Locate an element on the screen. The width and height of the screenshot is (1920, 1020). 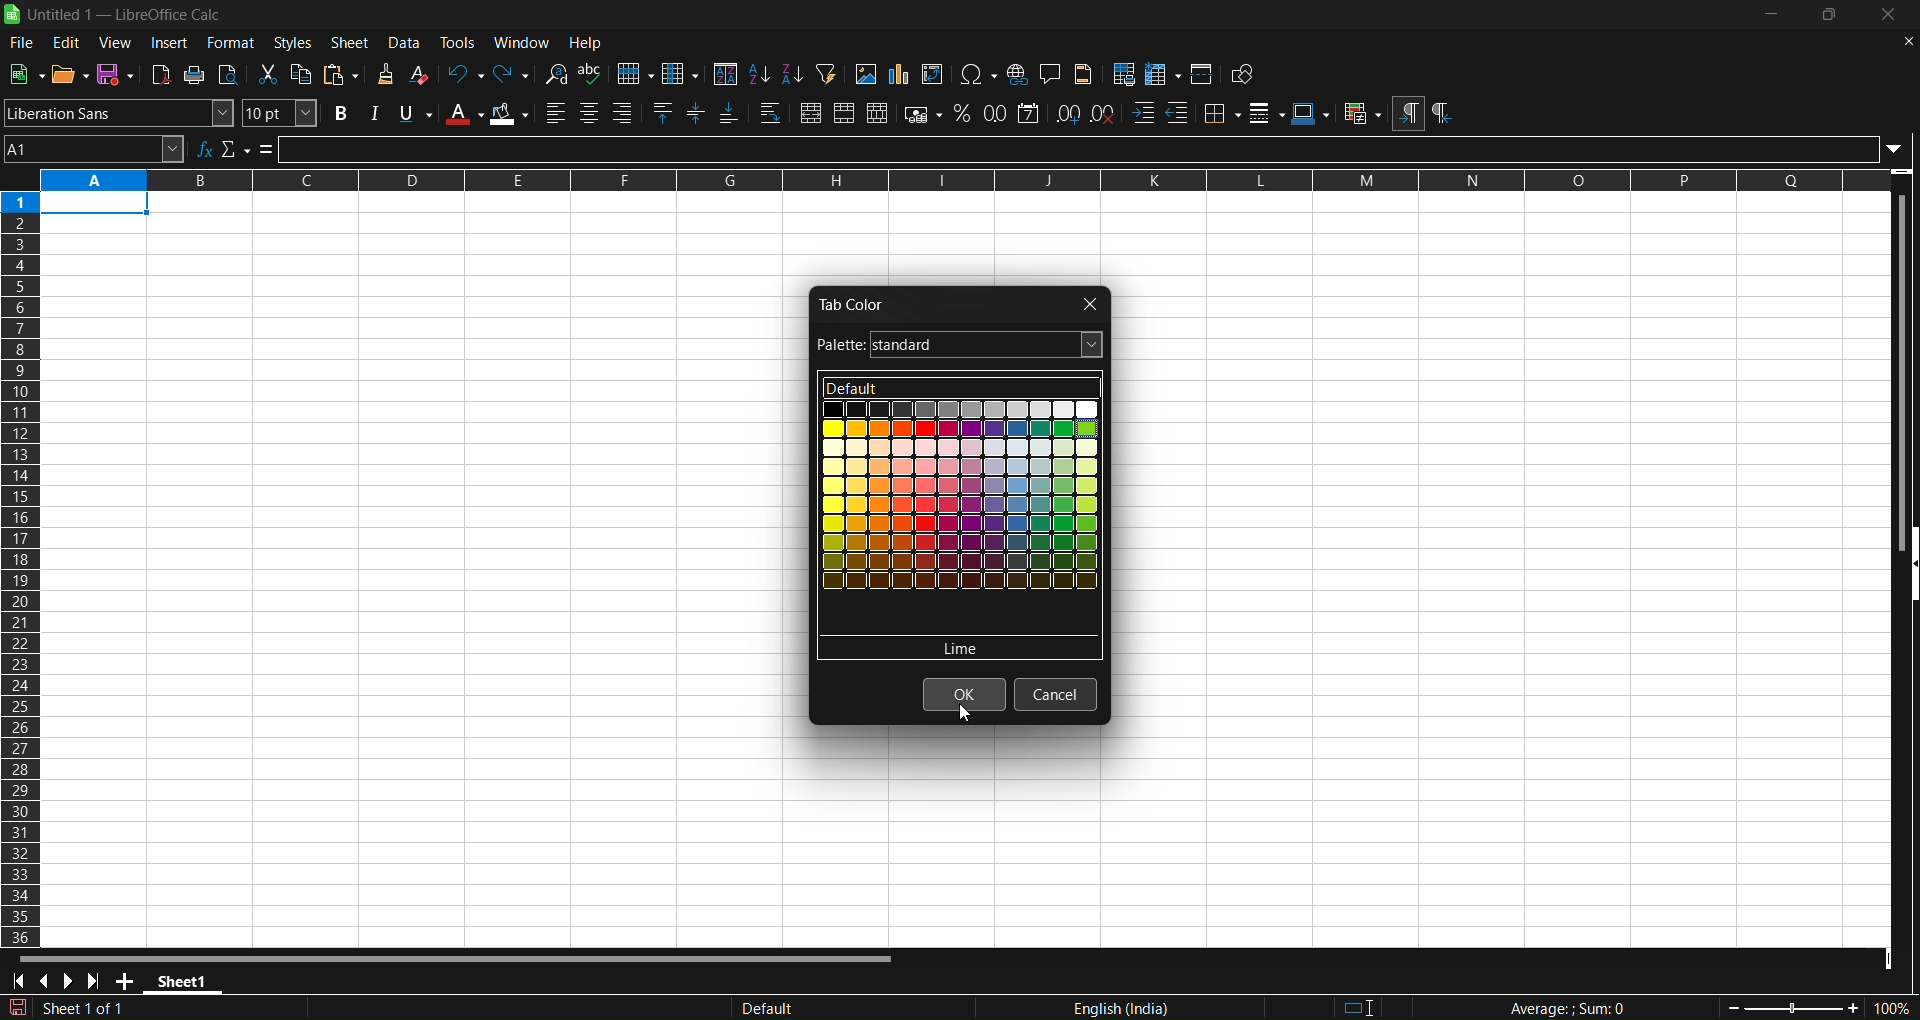
sort descending is located at coordinates (792, 76).